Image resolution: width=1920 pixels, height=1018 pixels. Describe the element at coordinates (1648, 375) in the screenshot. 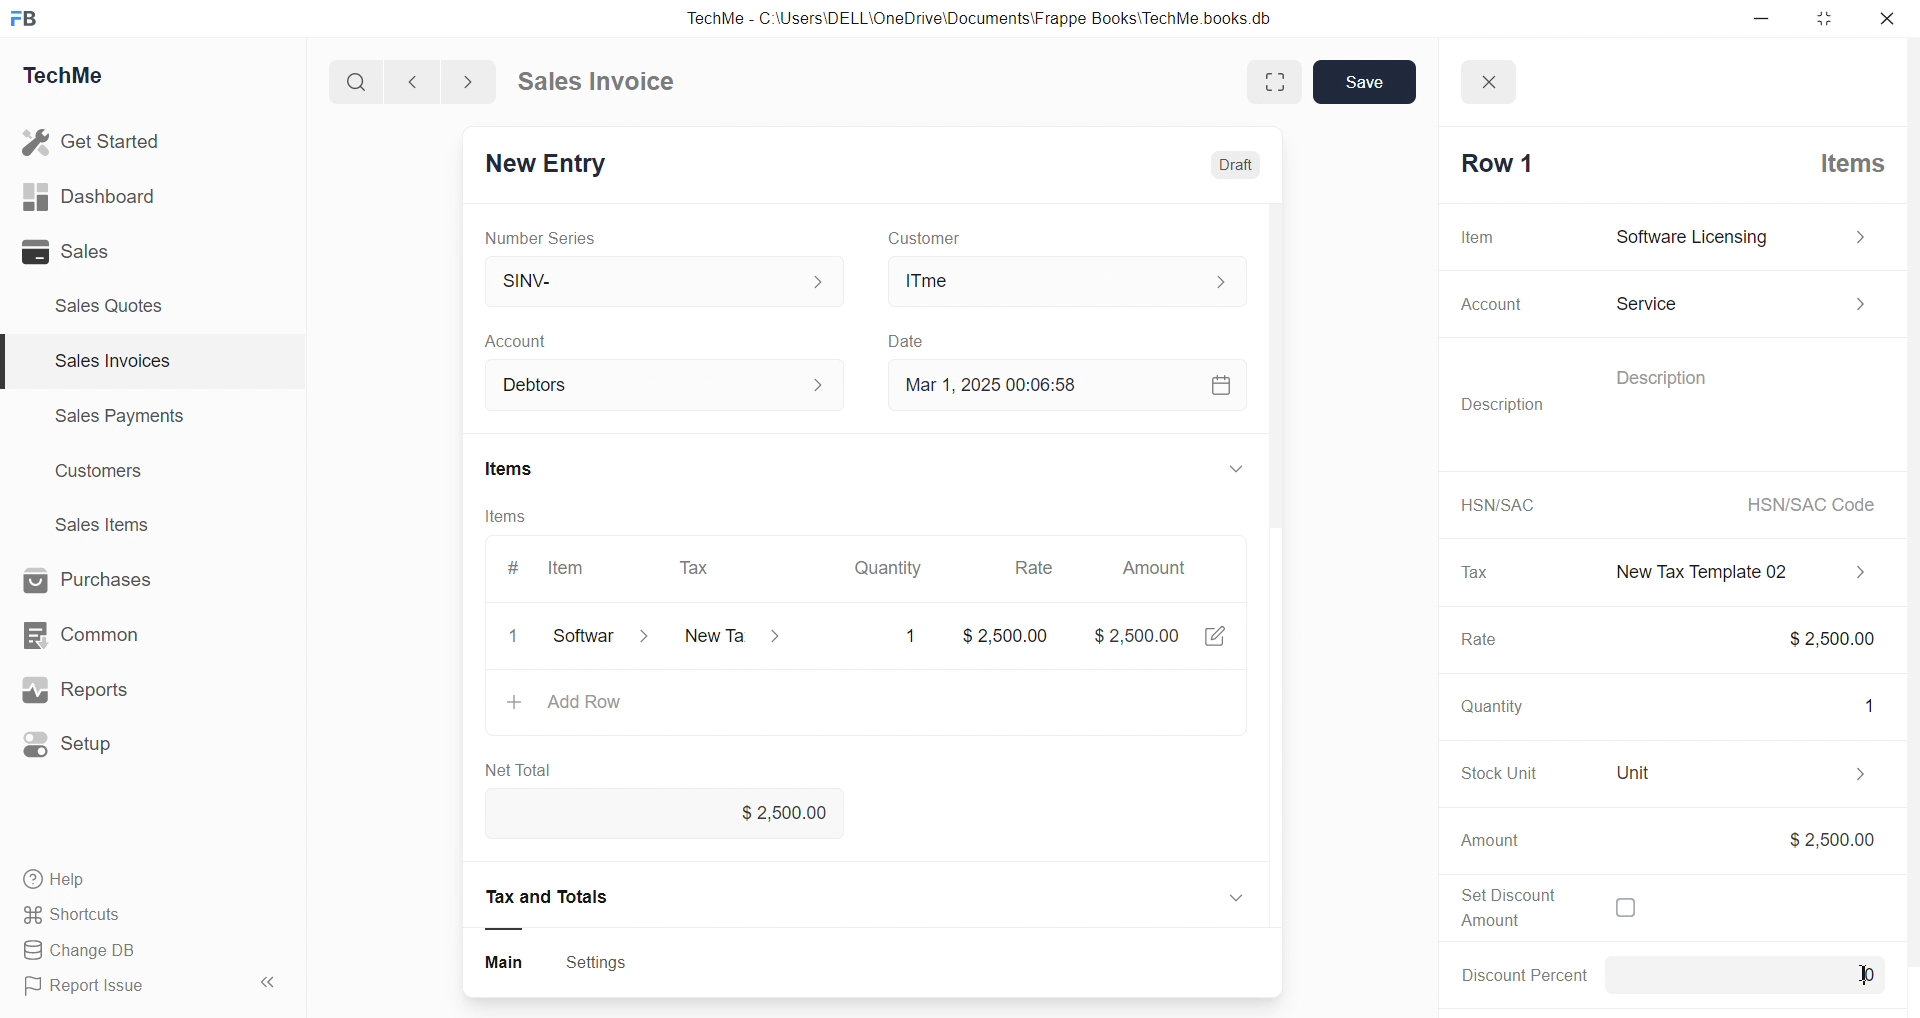

I see `Description` at that location.